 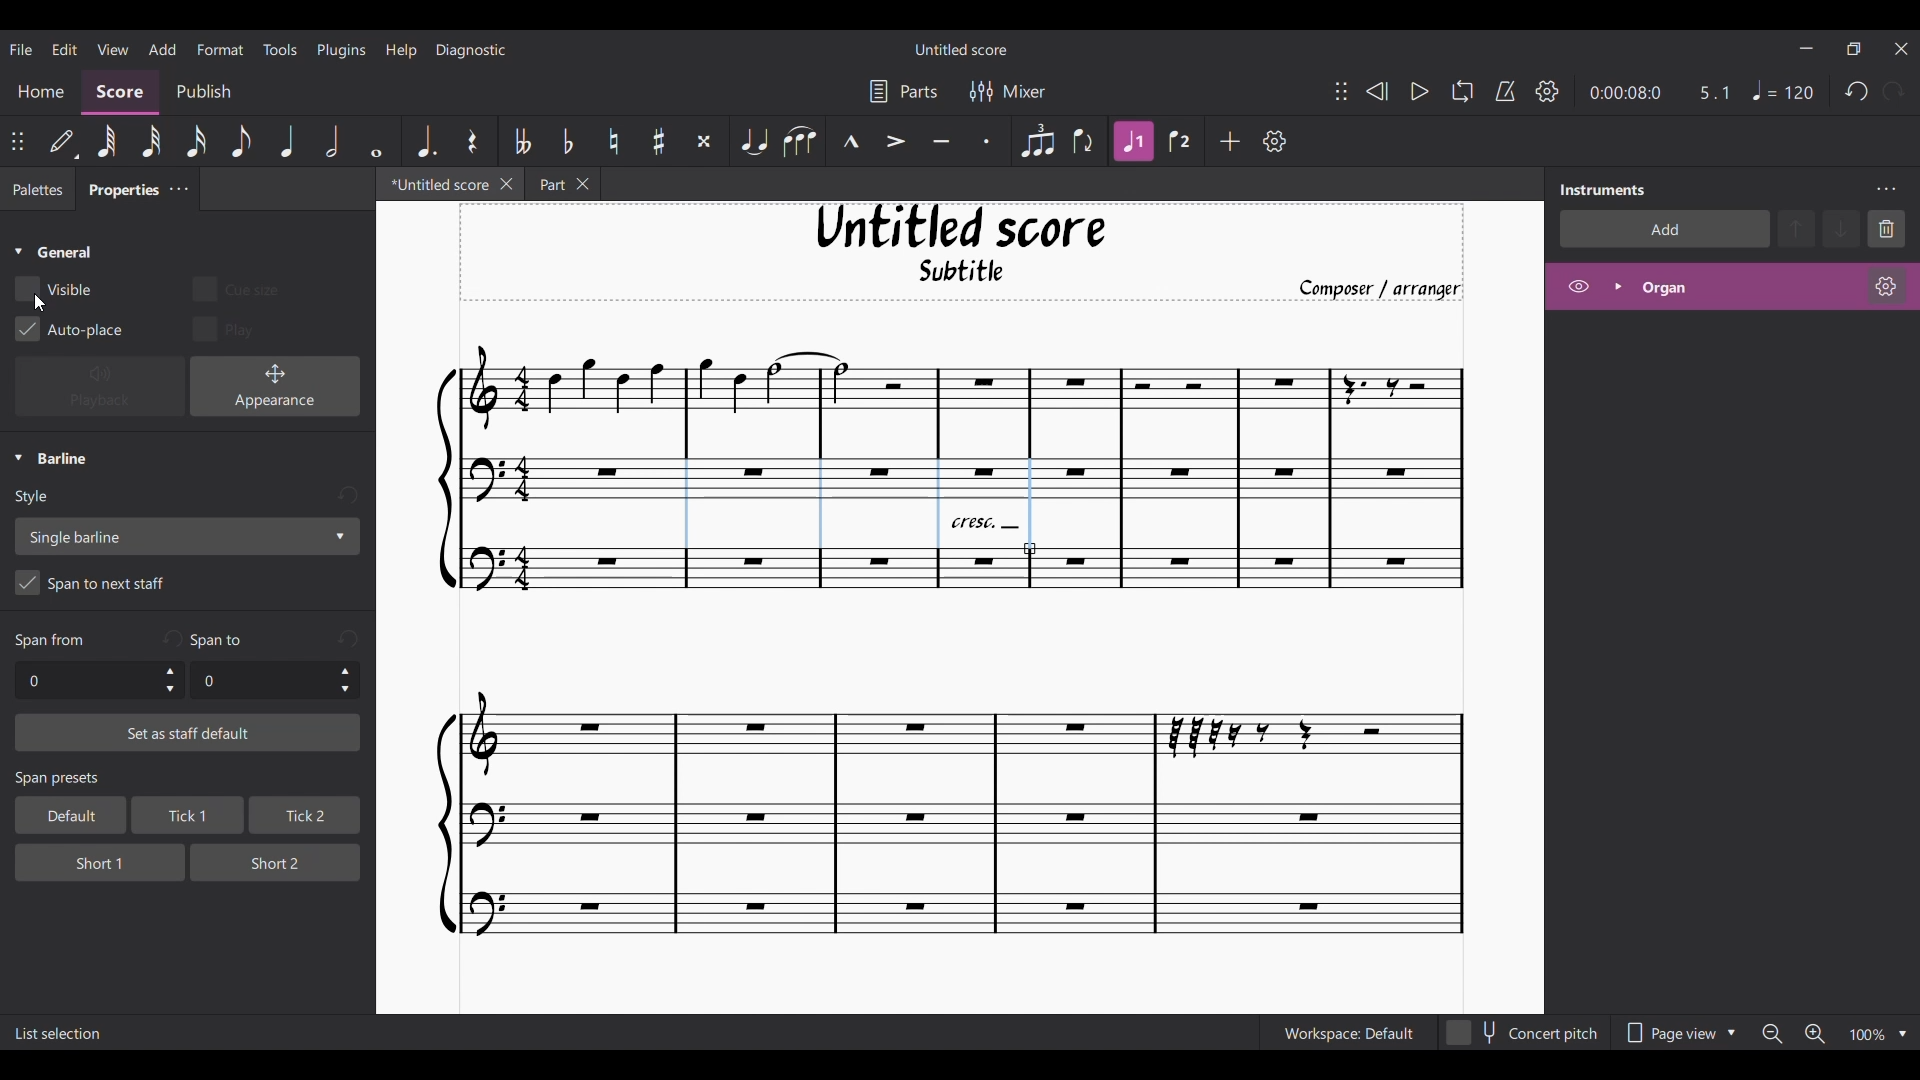 What do you see at coordinates (106, 143) in the screenshot?
I see `64th note` at bounding box center [106, 143].